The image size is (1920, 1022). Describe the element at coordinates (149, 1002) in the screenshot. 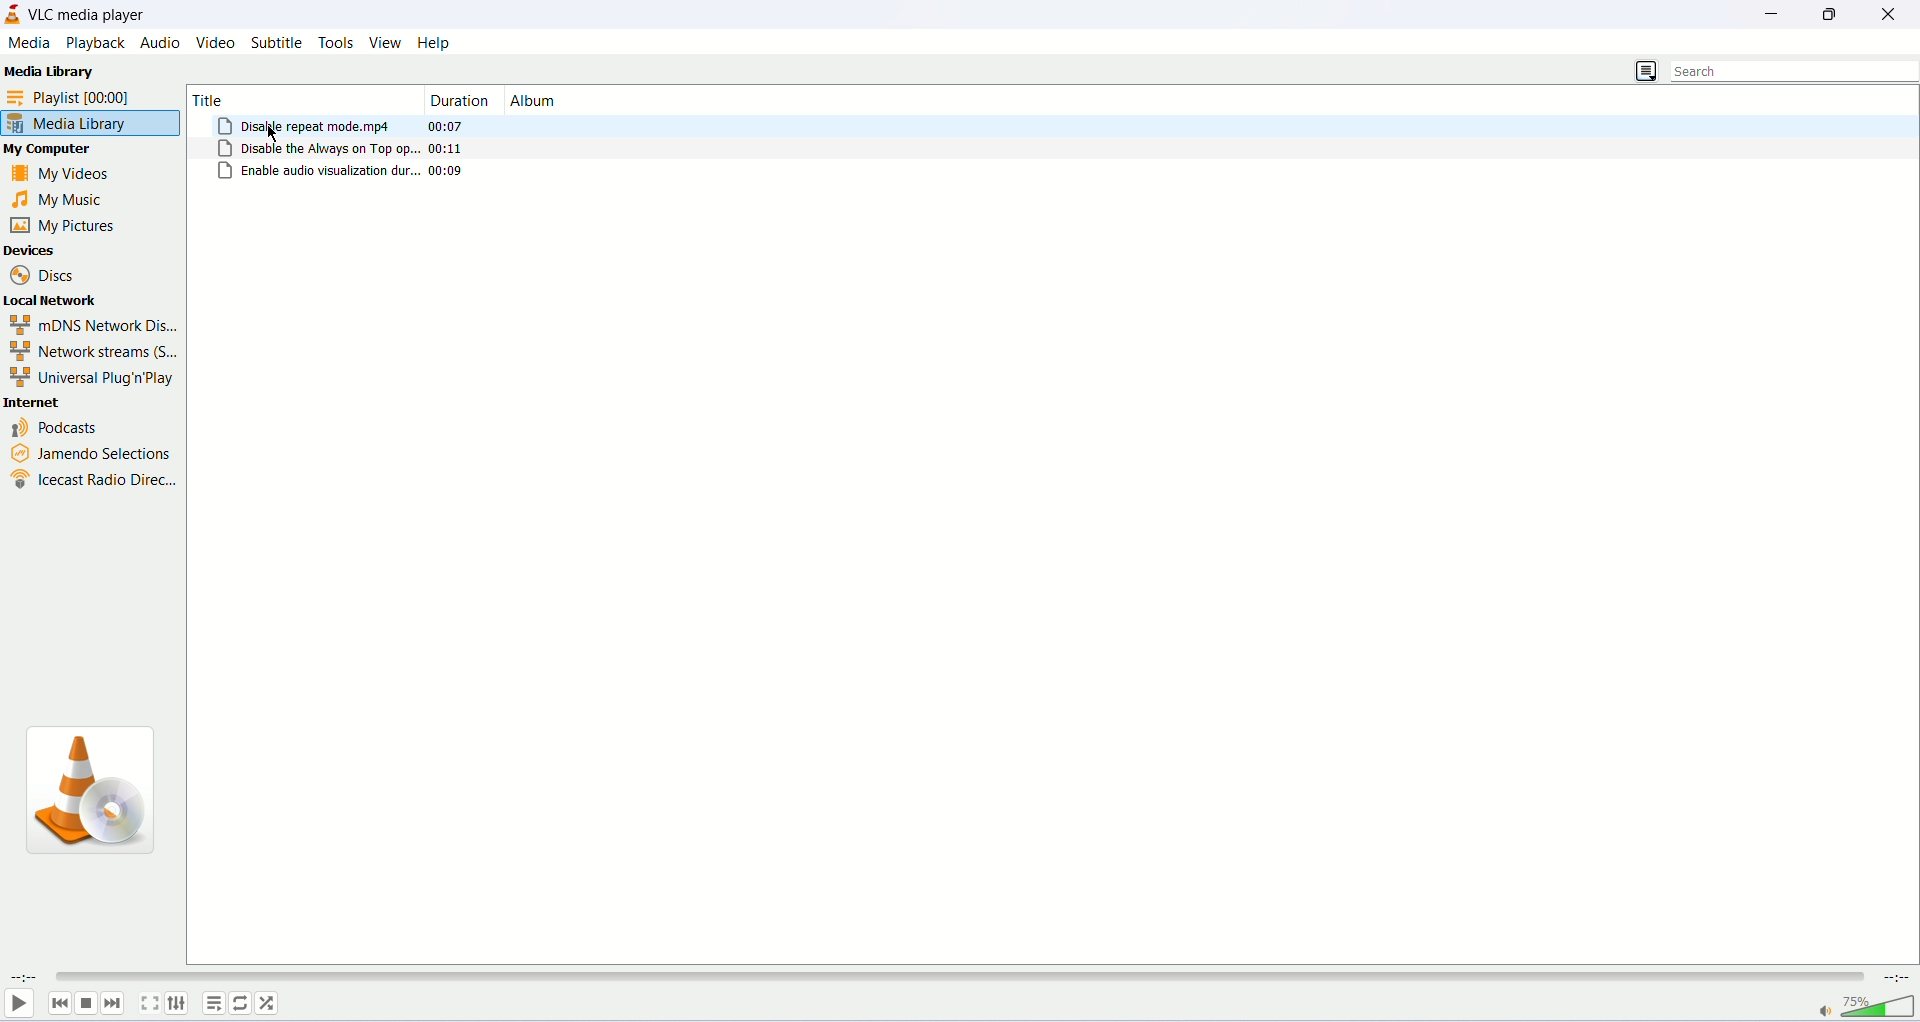

I see `fullscreen` at that location.